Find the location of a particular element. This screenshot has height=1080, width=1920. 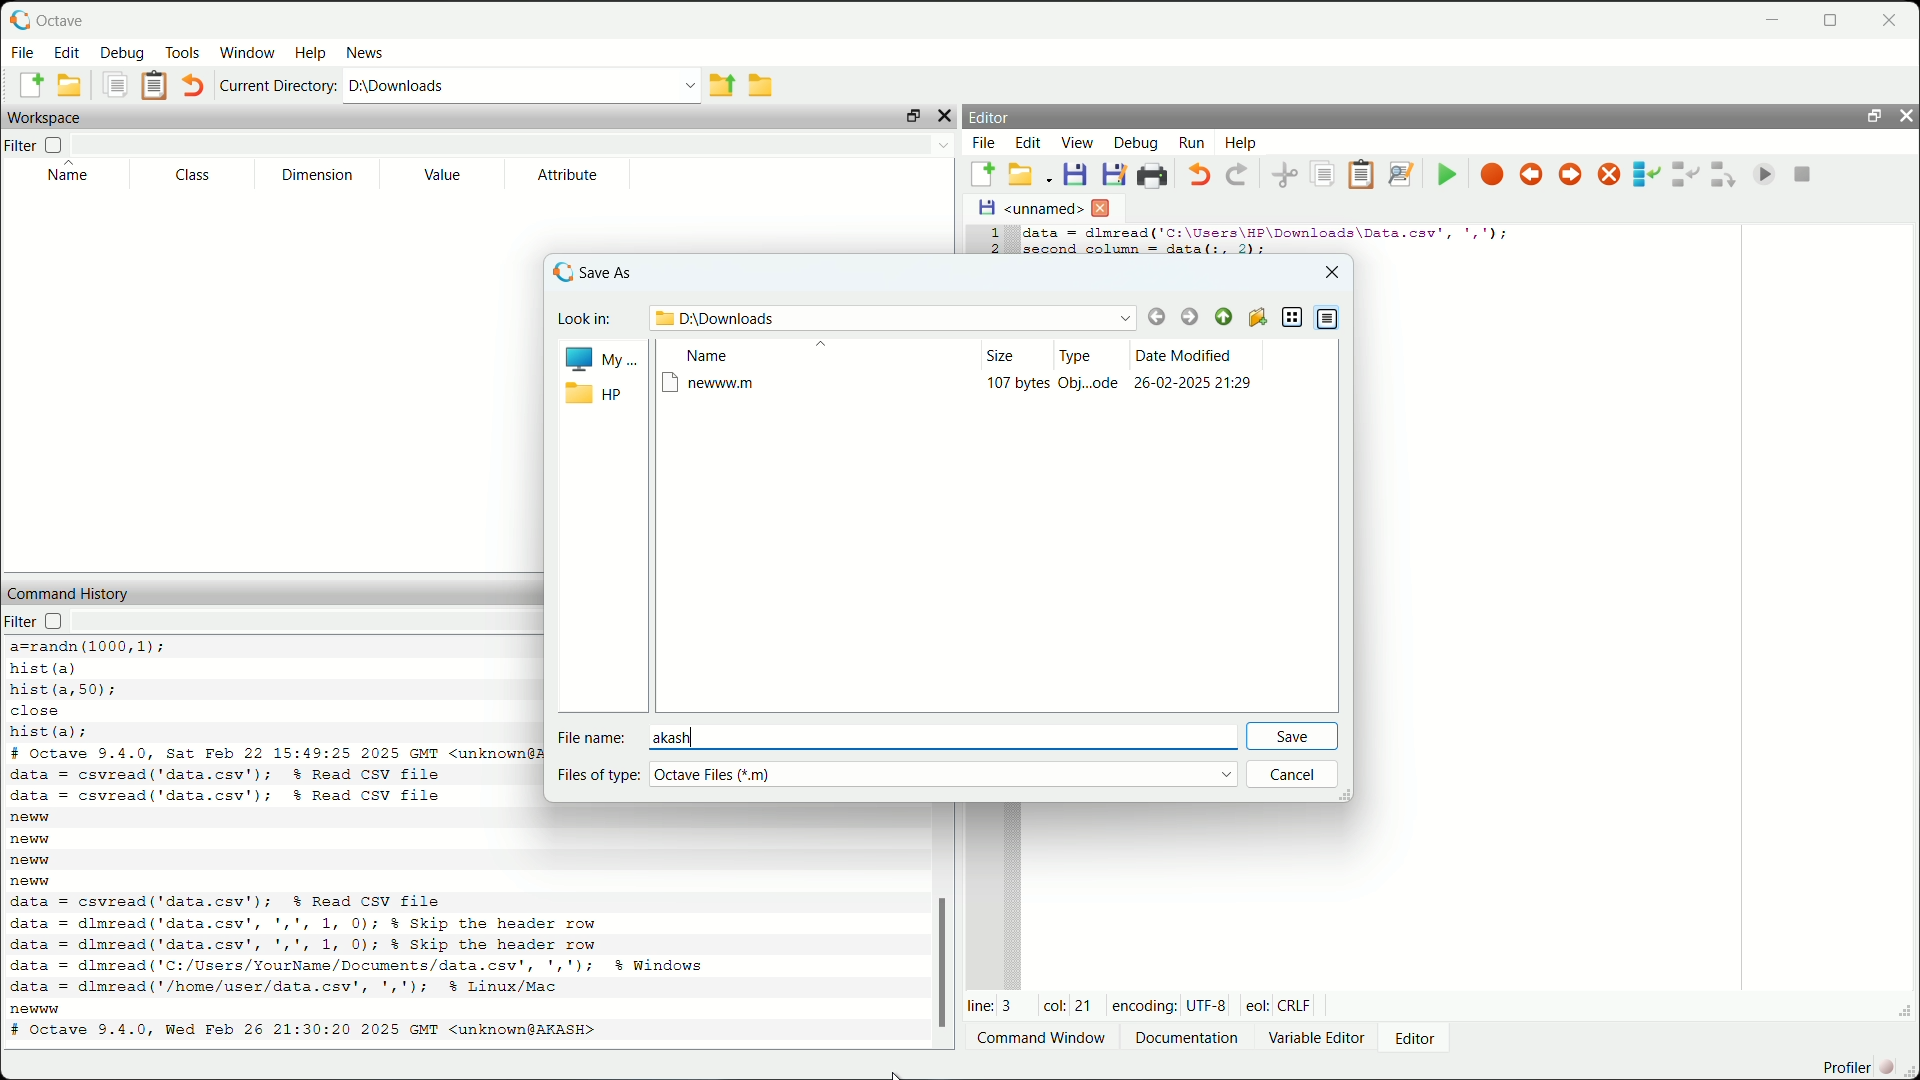

save file as is located at coordinates (1113, 176).